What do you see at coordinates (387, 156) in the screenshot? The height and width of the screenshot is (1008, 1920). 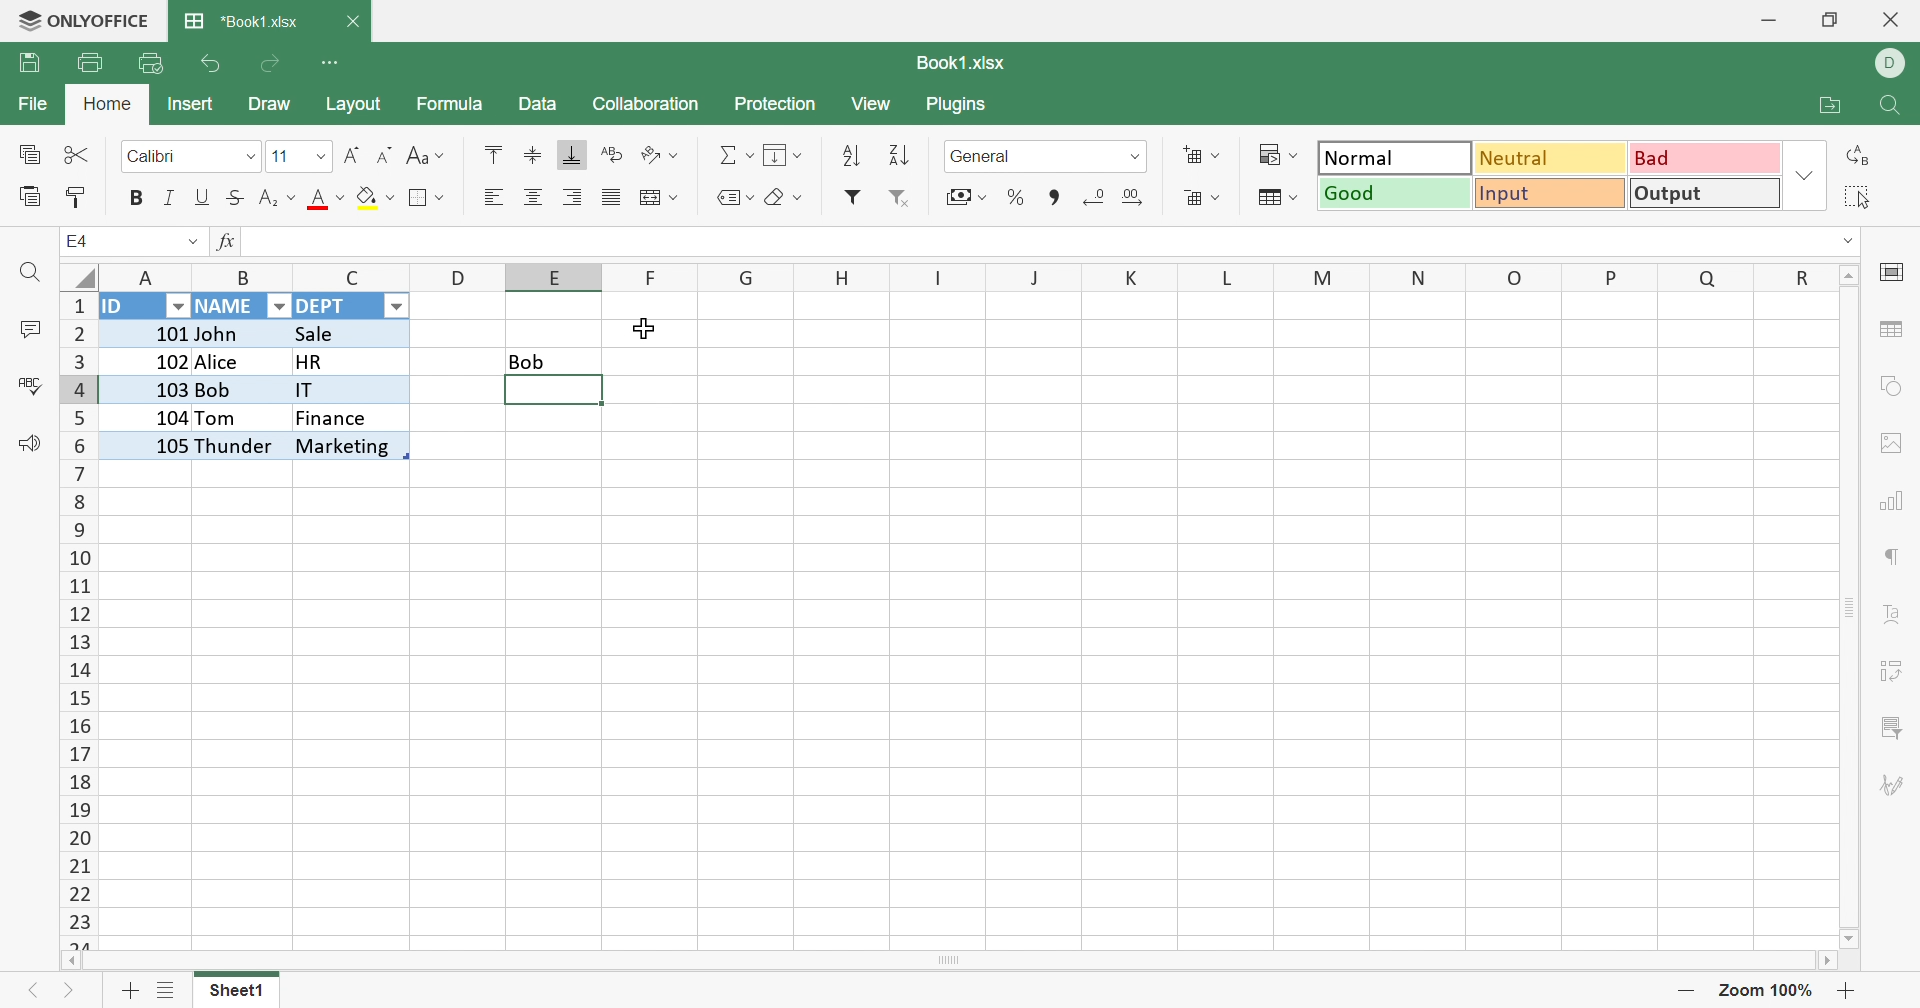 I see `Decrement font size` at bounding box center [387, 156].